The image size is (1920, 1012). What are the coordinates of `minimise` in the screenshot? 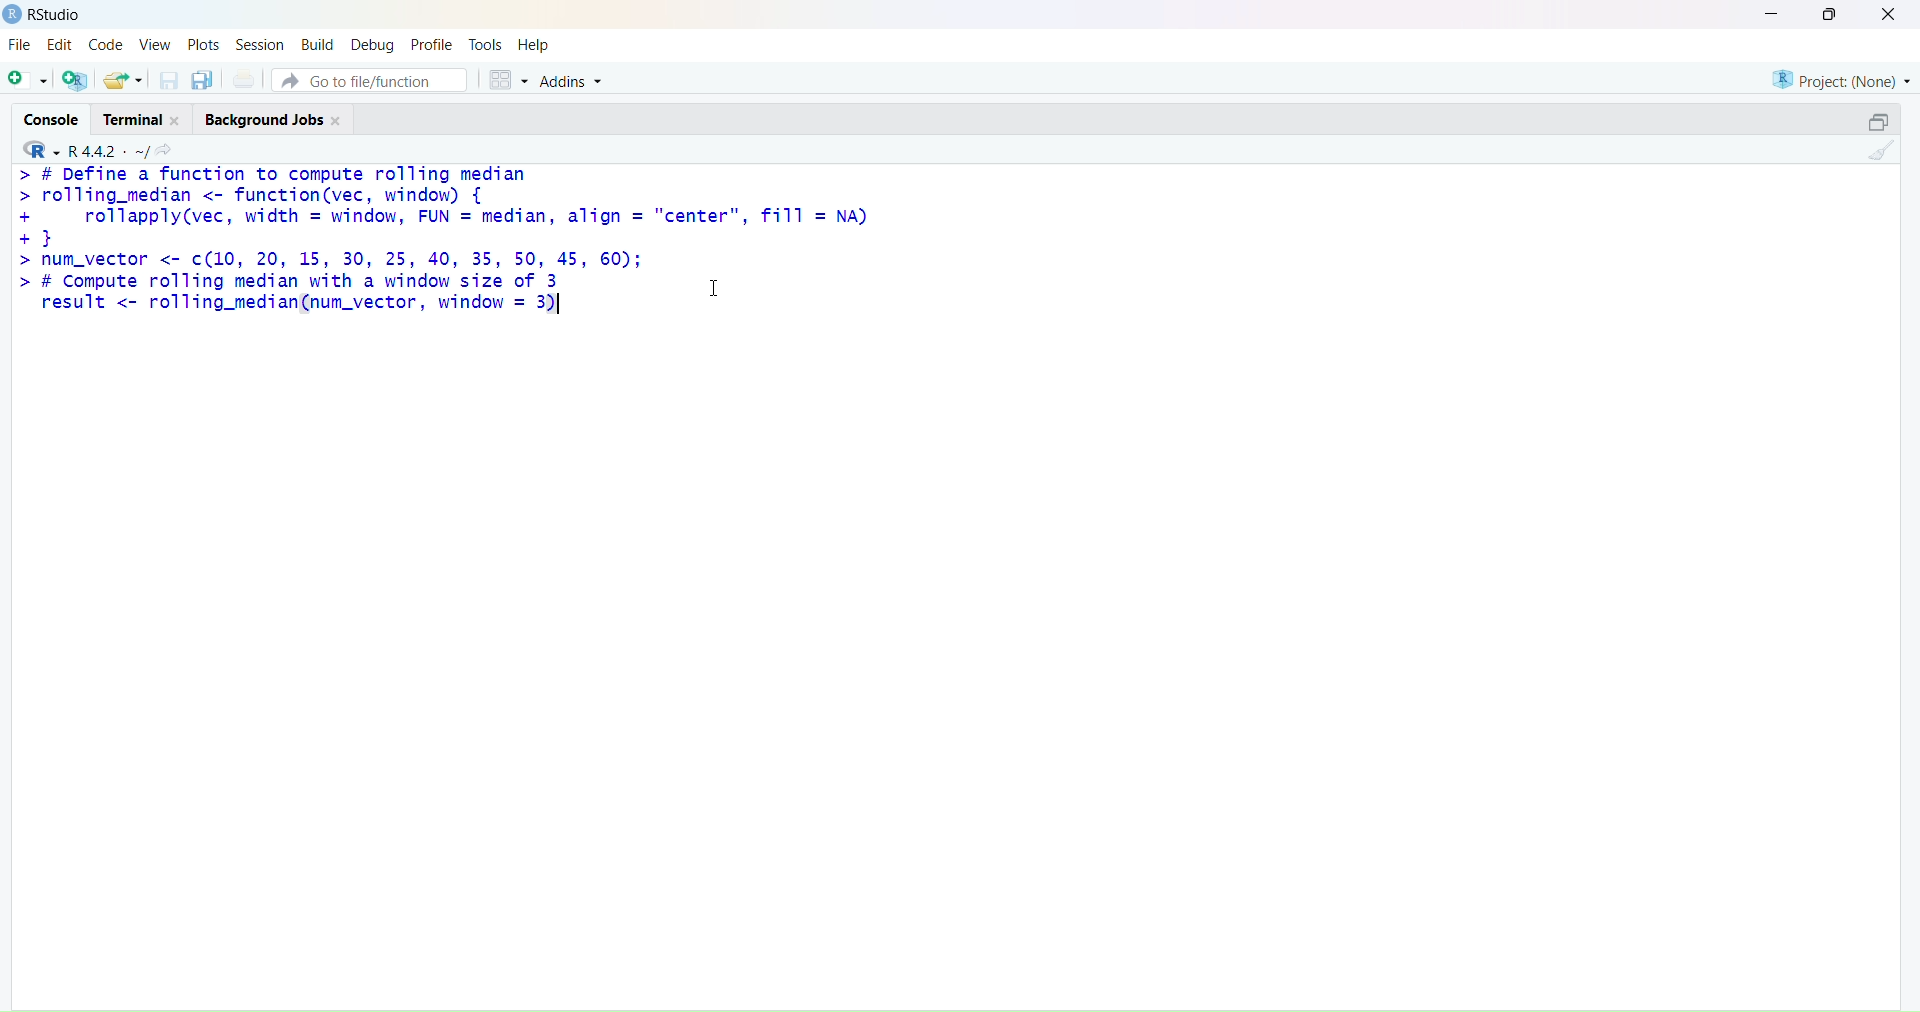 It's located at (1772, 12).